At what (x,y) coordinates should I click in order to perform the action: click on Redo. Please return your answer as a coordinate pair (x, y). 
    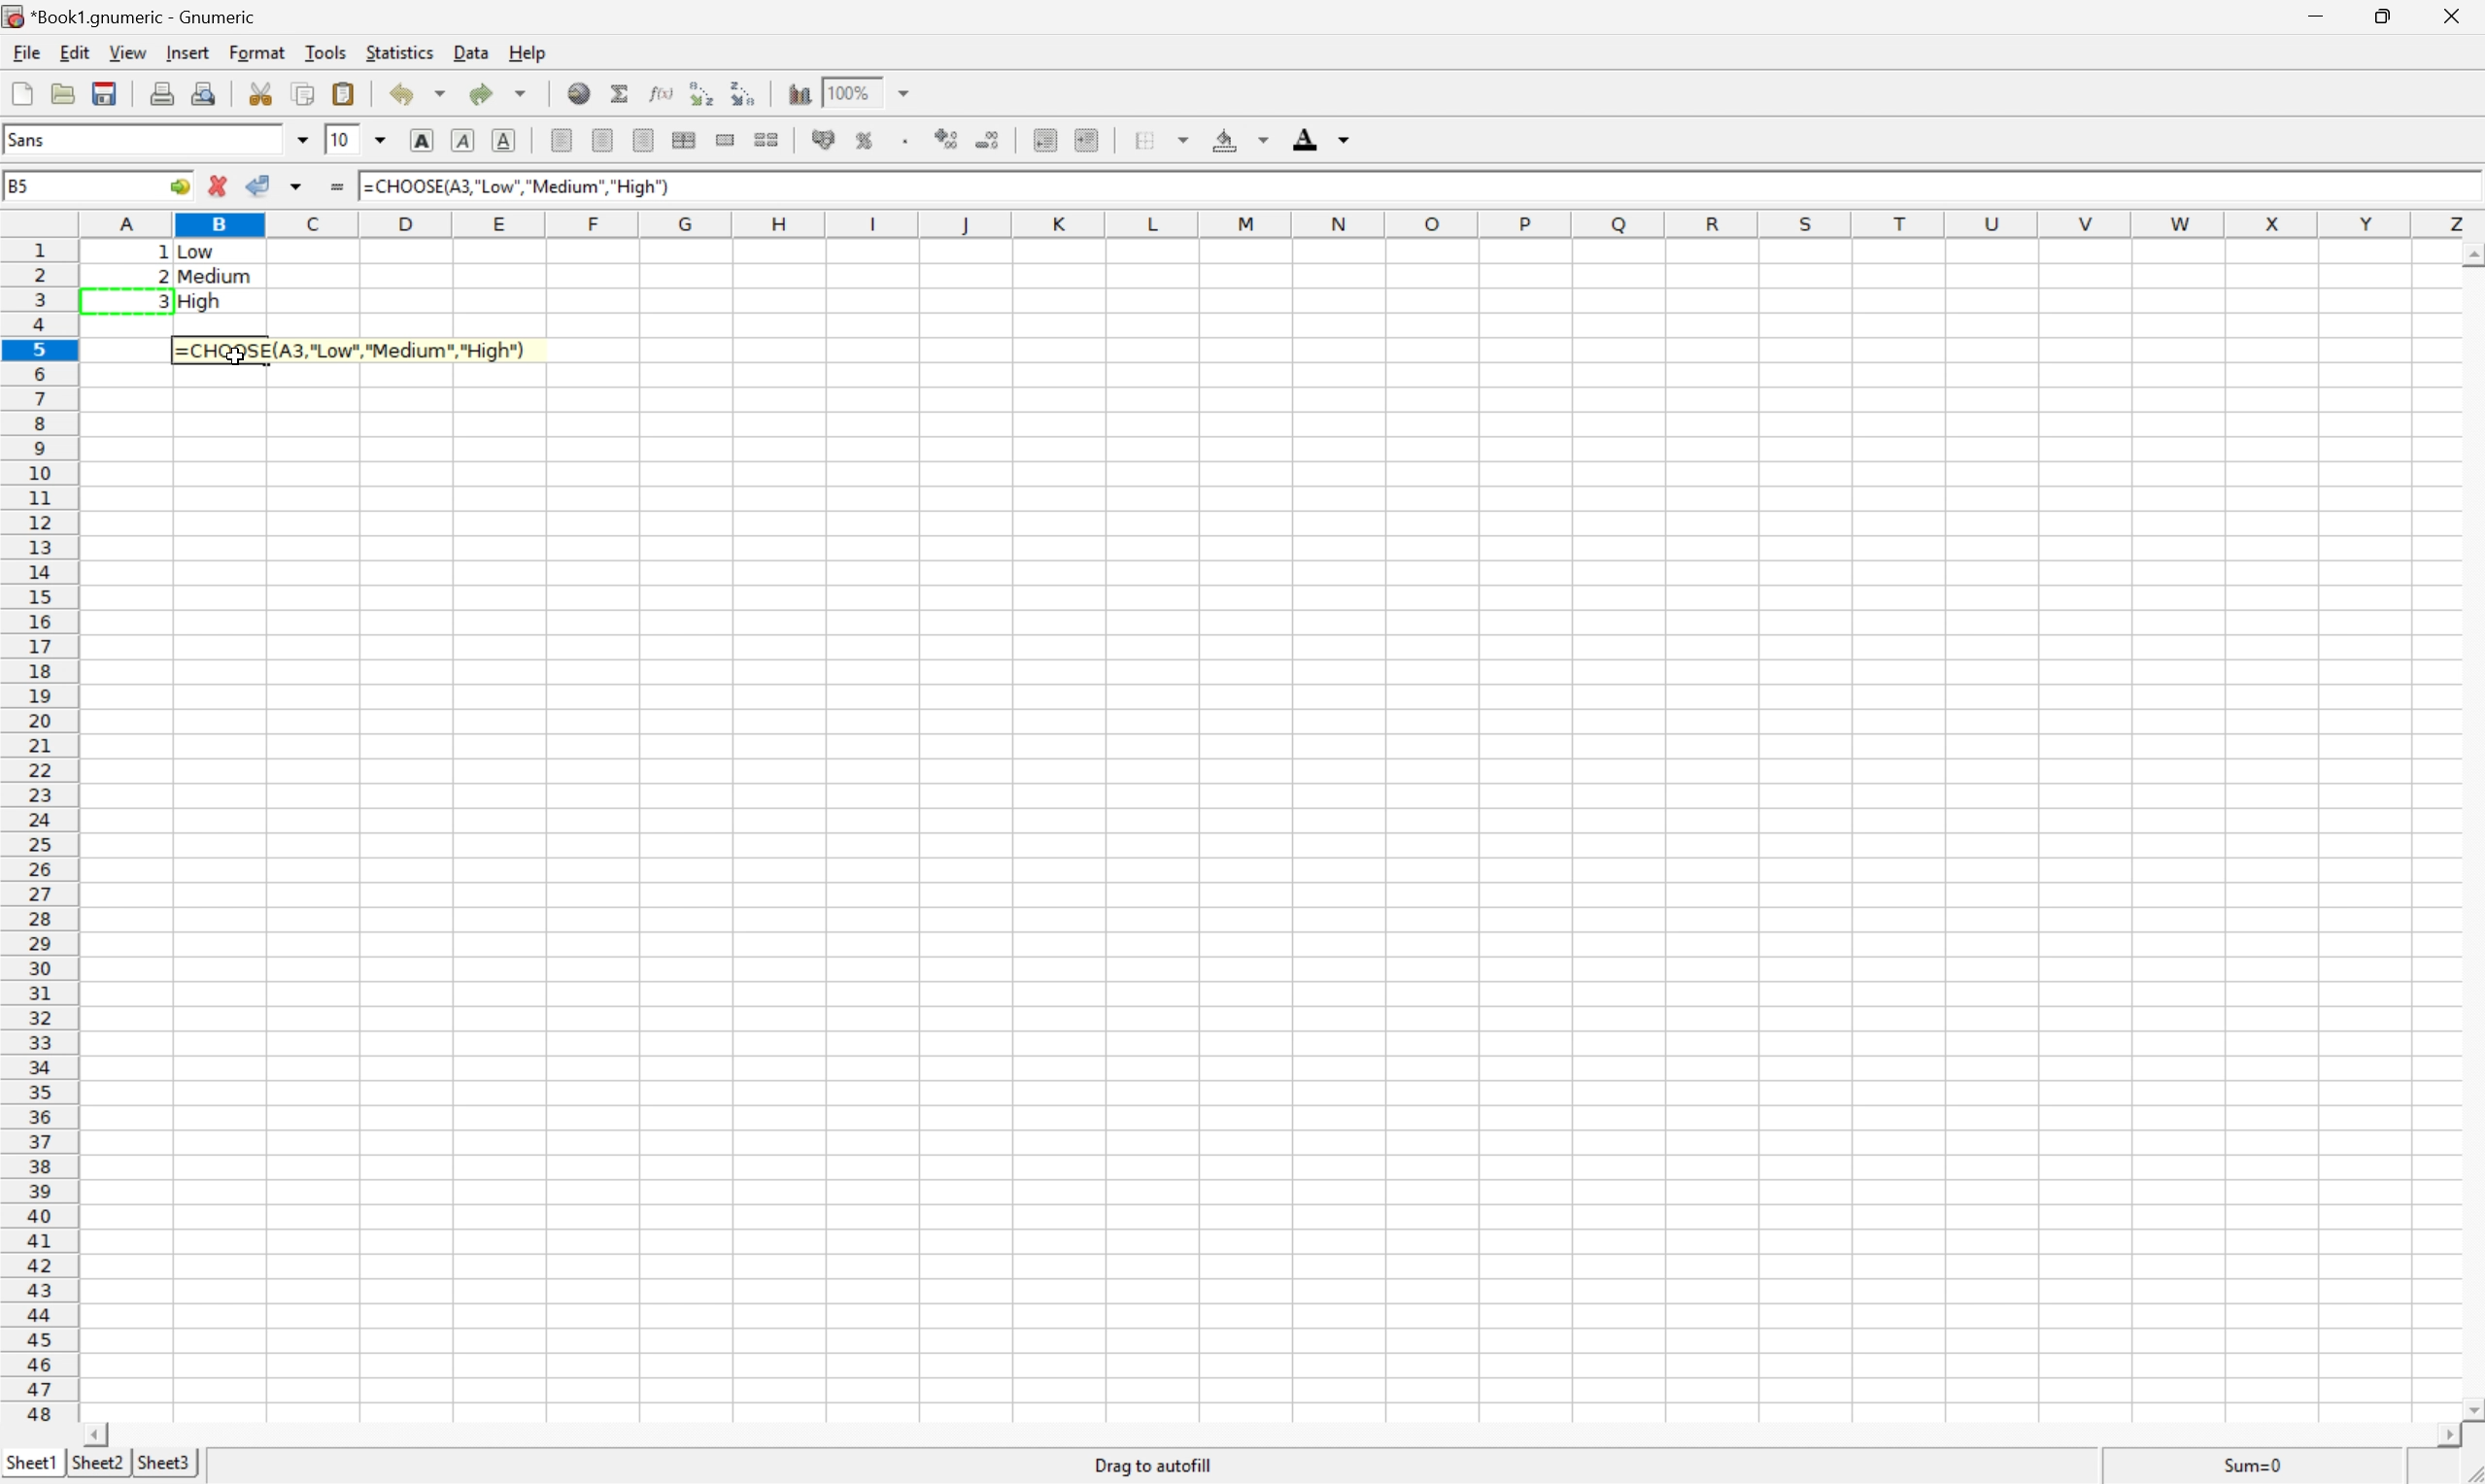
    Looking at the image, I should click on (497, 91).